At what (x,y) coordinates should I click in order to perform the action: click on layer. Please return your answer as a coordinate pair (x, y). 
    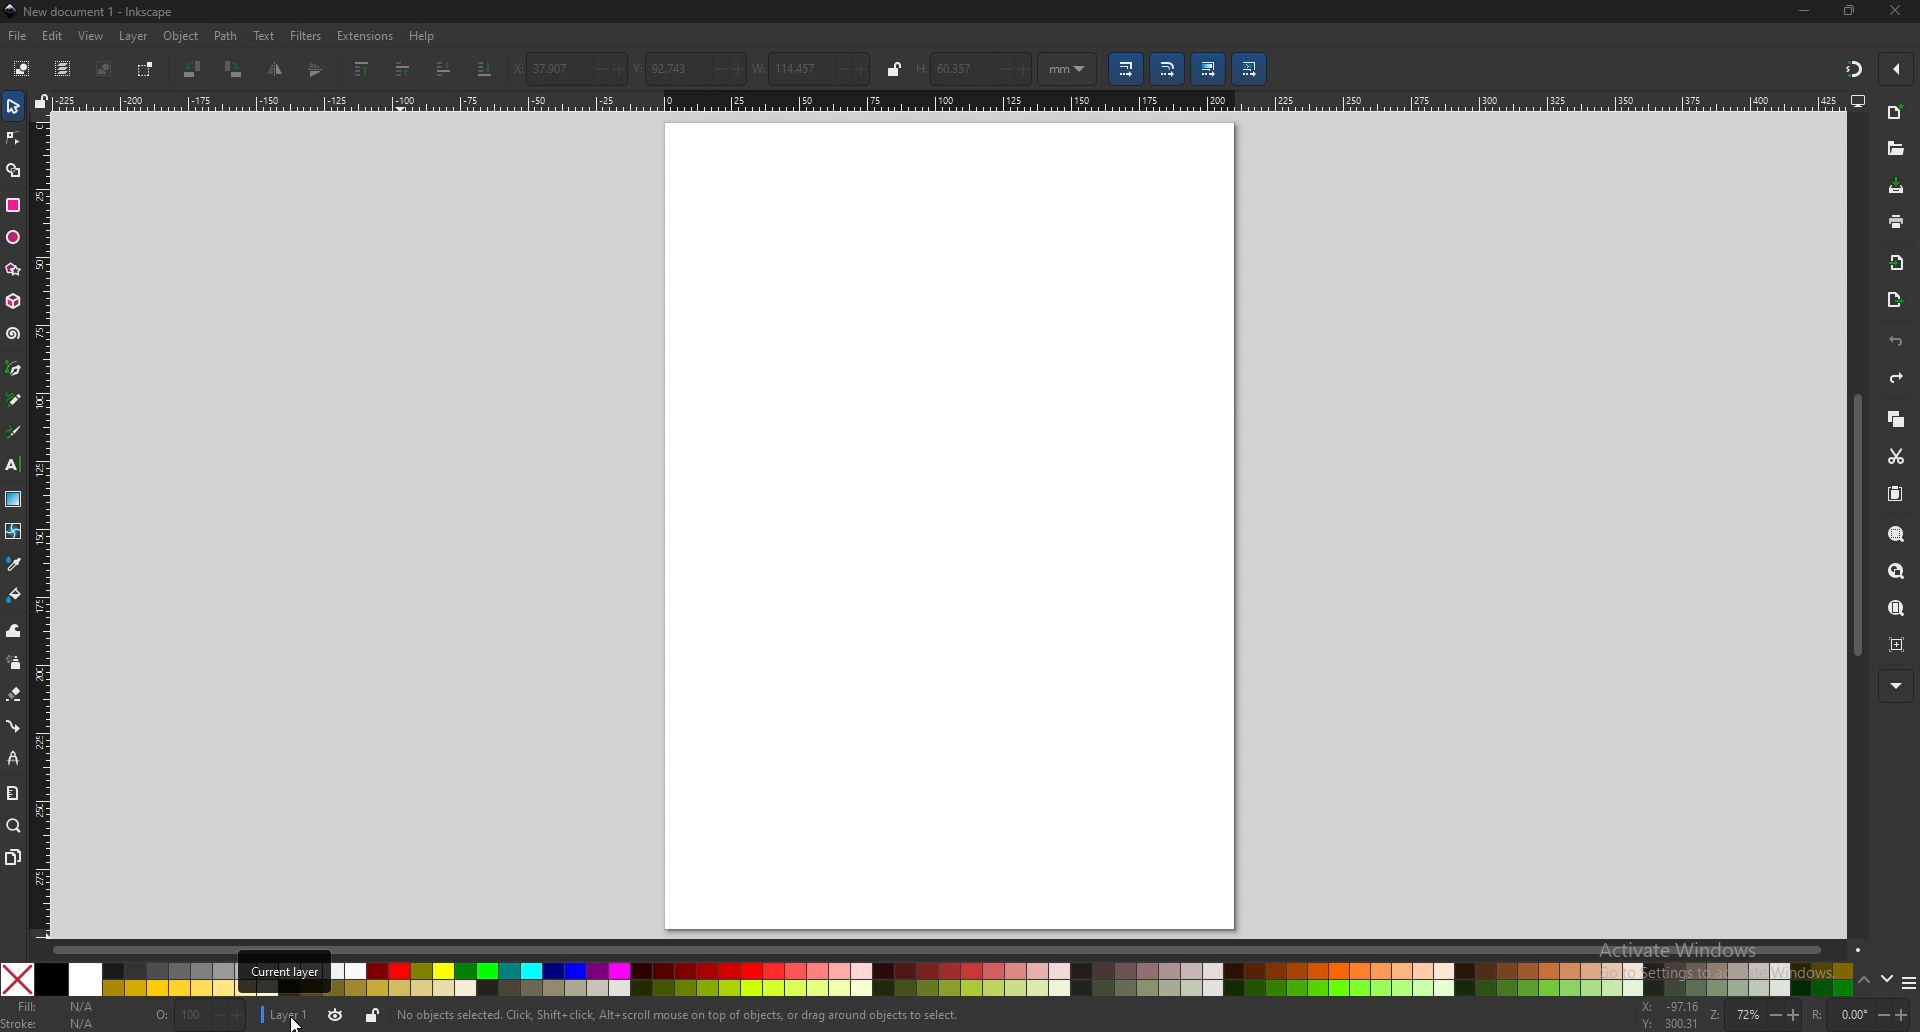
    Looking at the image, I should click on (133, 36).